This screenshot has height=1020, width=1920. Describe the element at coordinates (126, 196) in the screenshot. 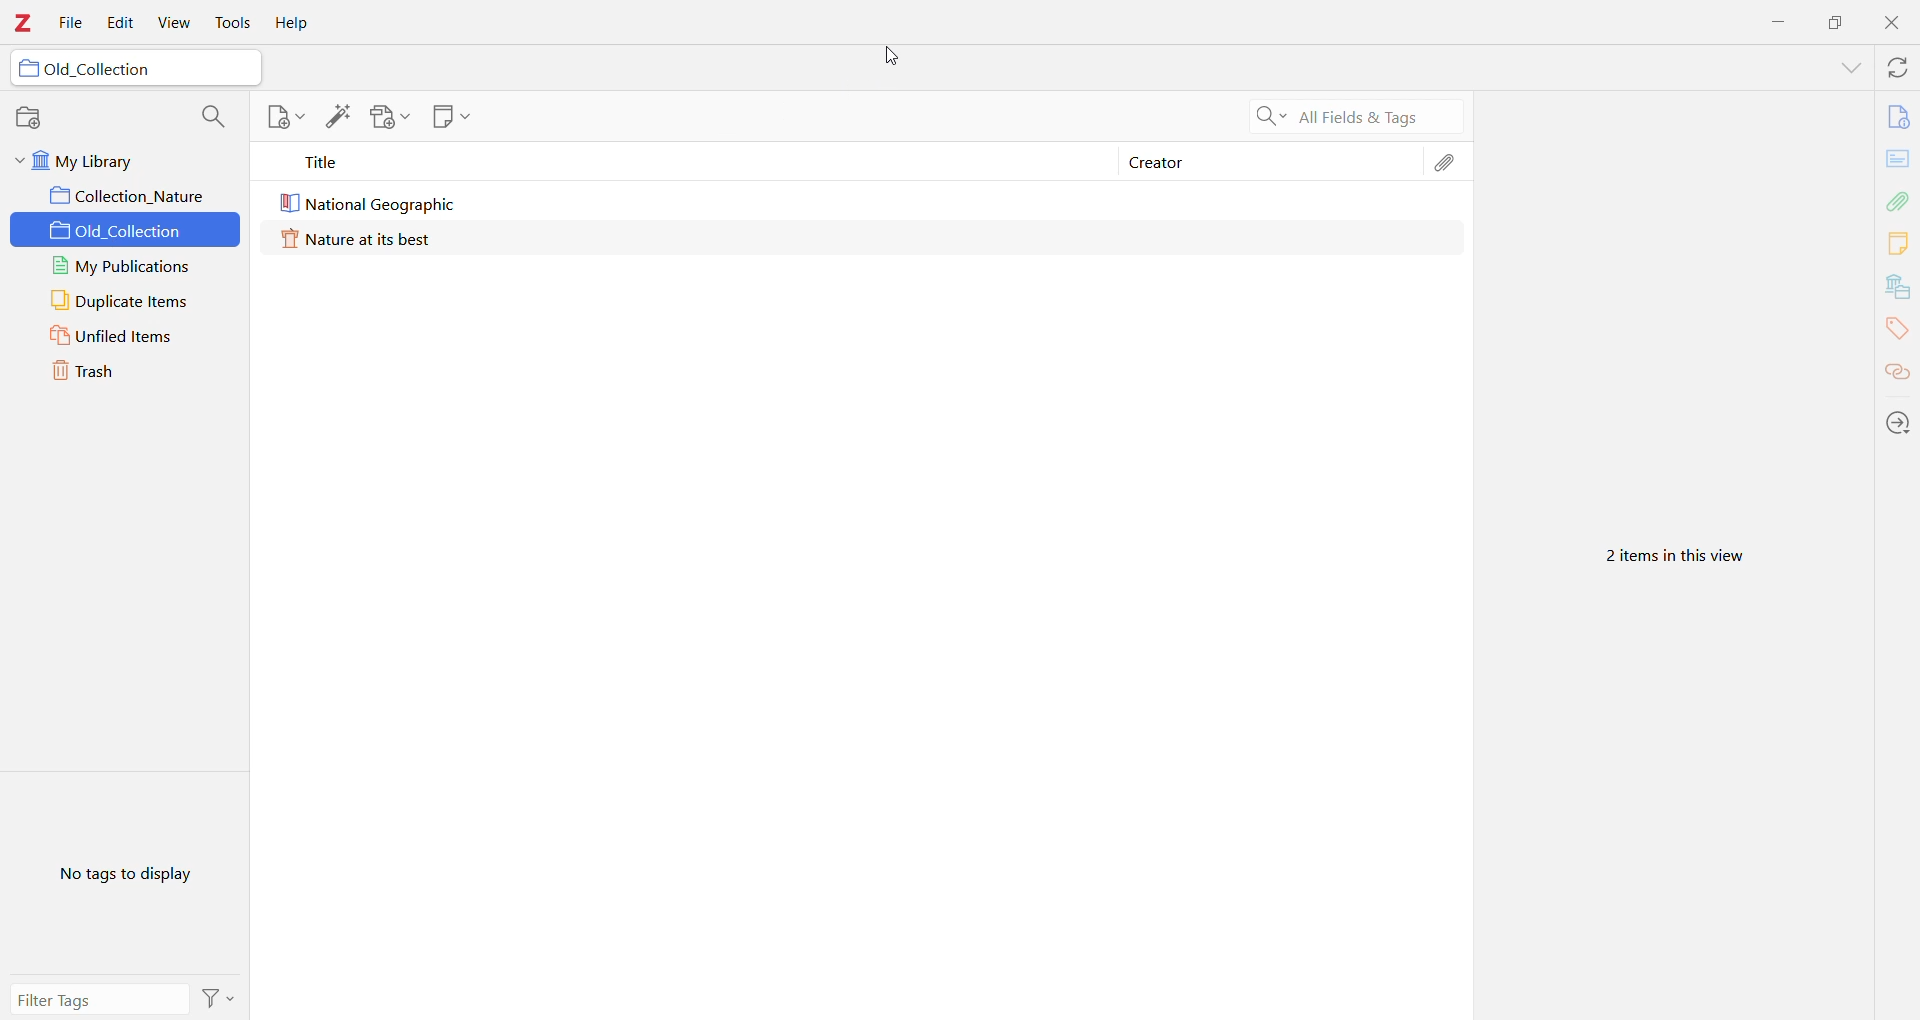

I see `Collection_Nature` at that location.